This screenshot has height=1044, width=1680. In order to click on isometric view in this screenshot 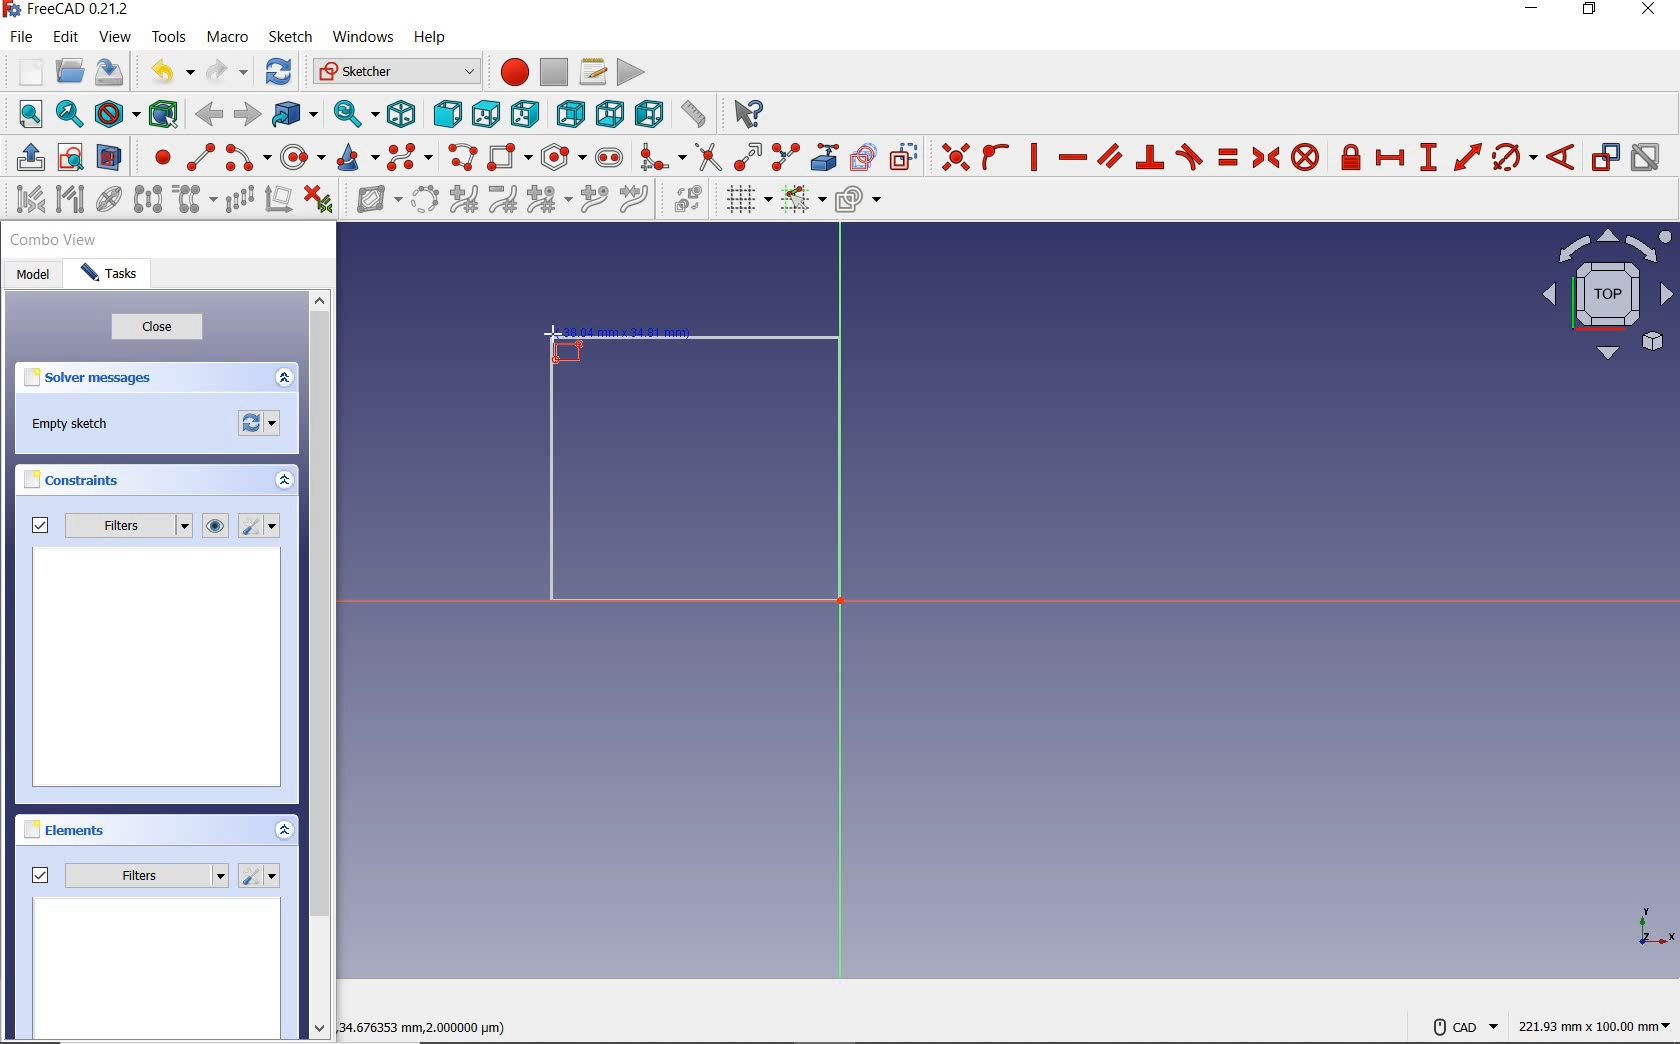, I will do `click(1608, 298)`.